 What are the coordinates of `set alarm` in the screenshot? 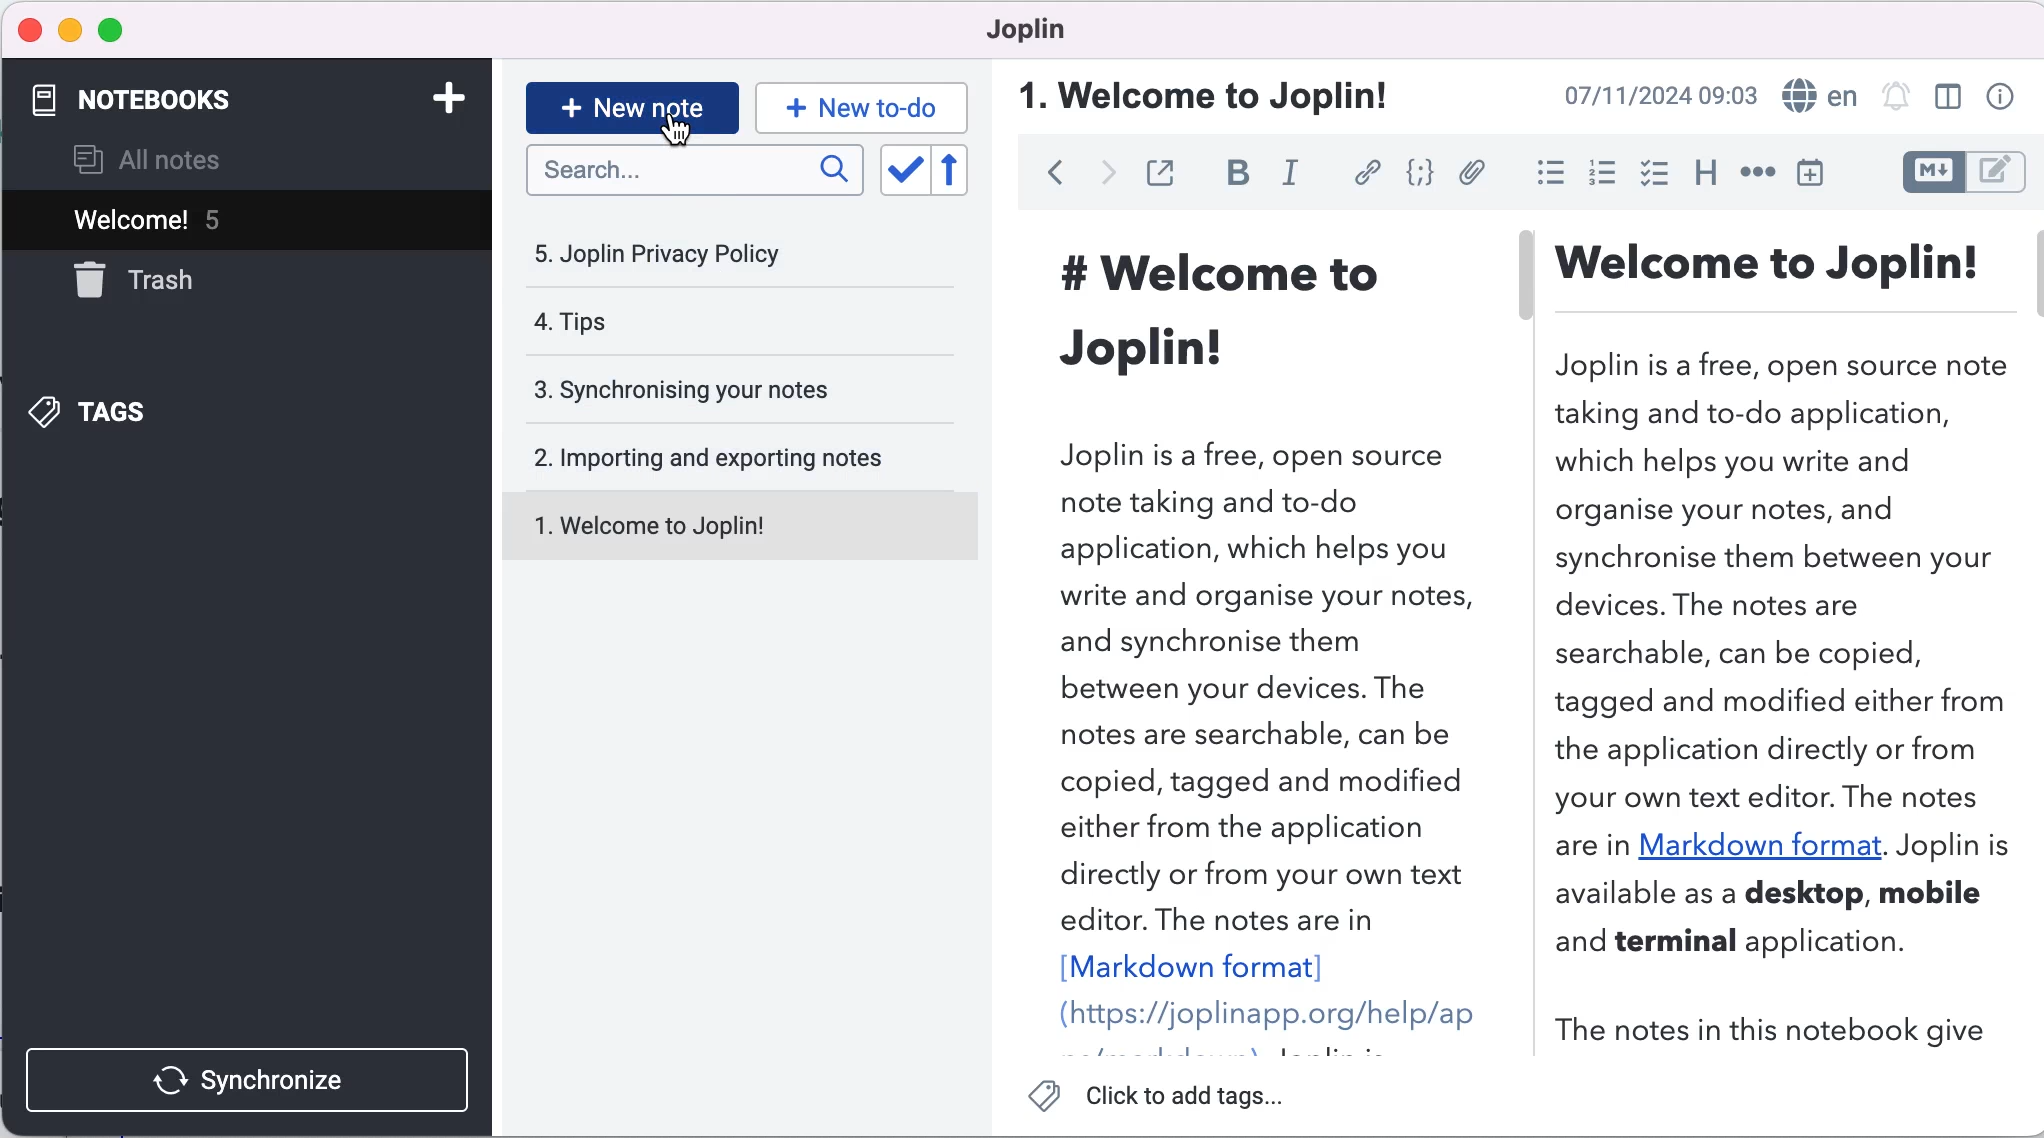 It's located at (1896, 98).